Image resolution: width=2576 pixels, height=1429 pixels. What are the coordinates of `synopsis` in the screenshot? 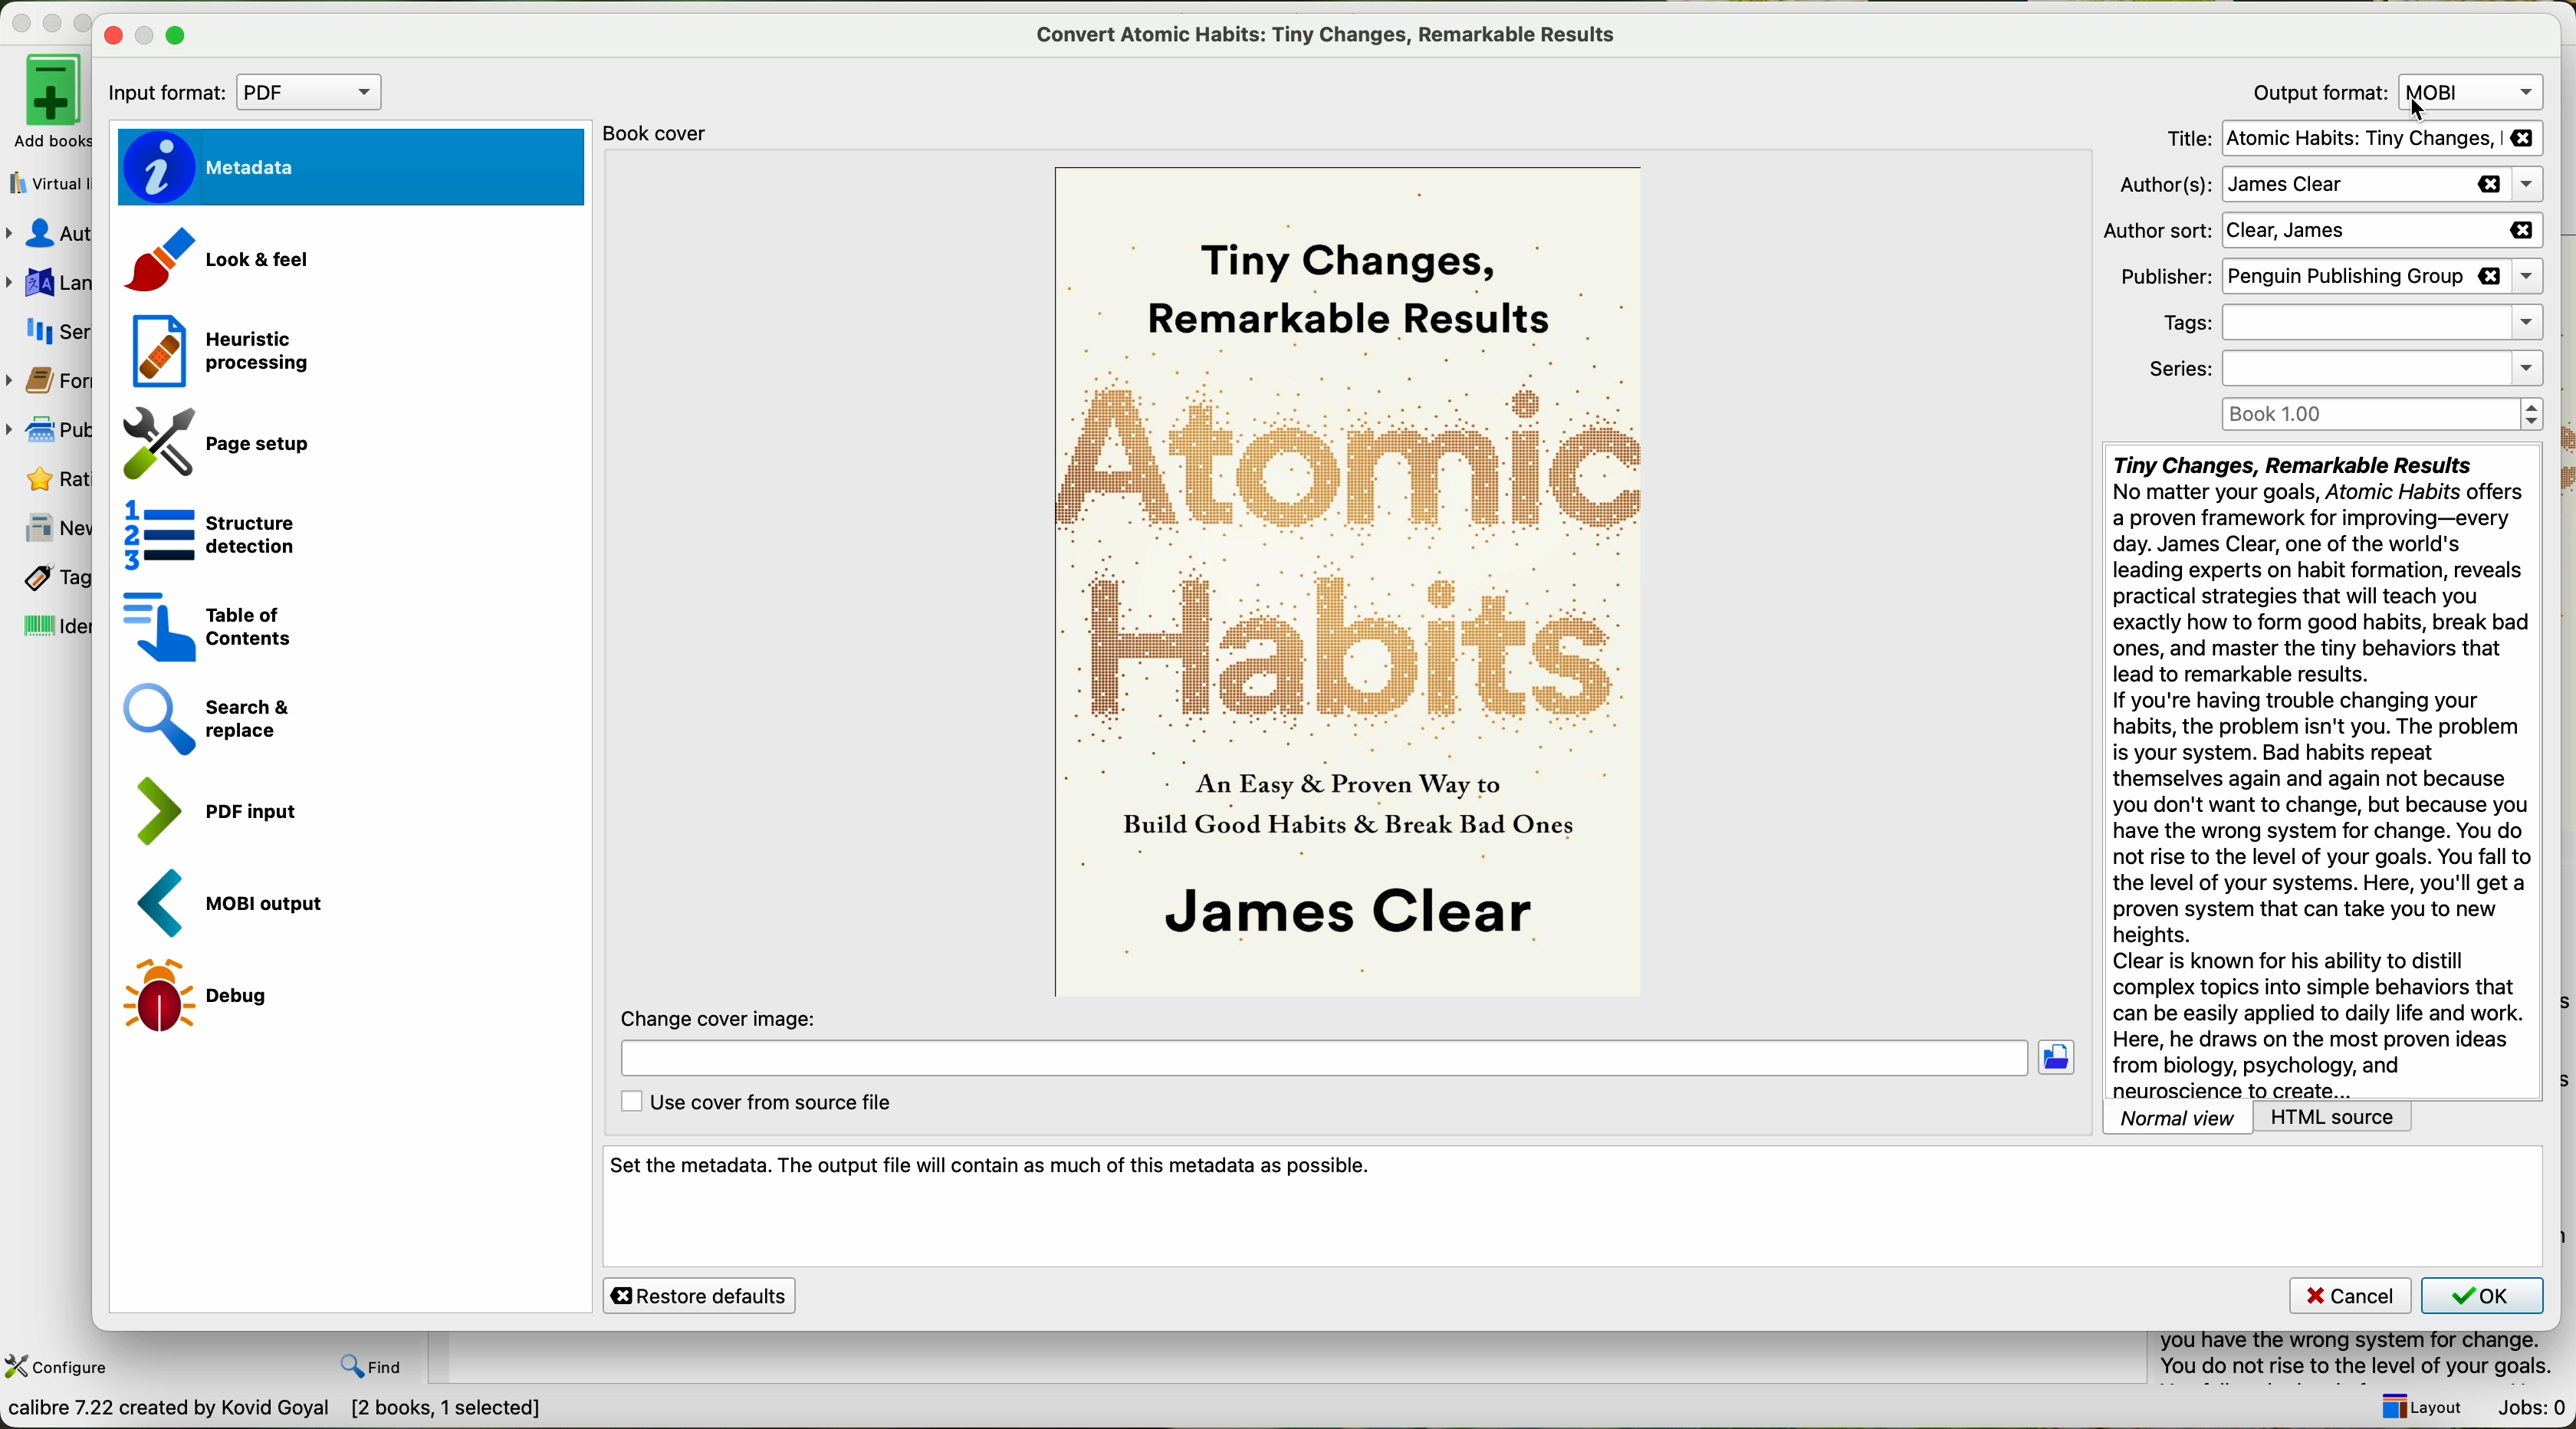 It's located at (2323, 773).